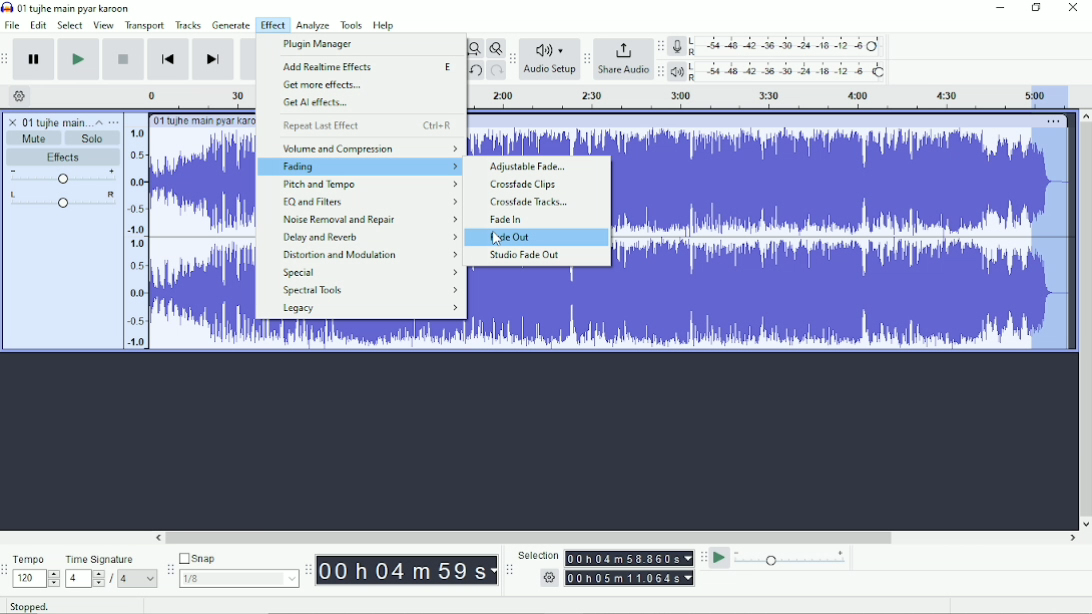 The image size is (1092, 614). Describe the element at coordinates (104, 26) in the screenshot. I see `View` at that location.